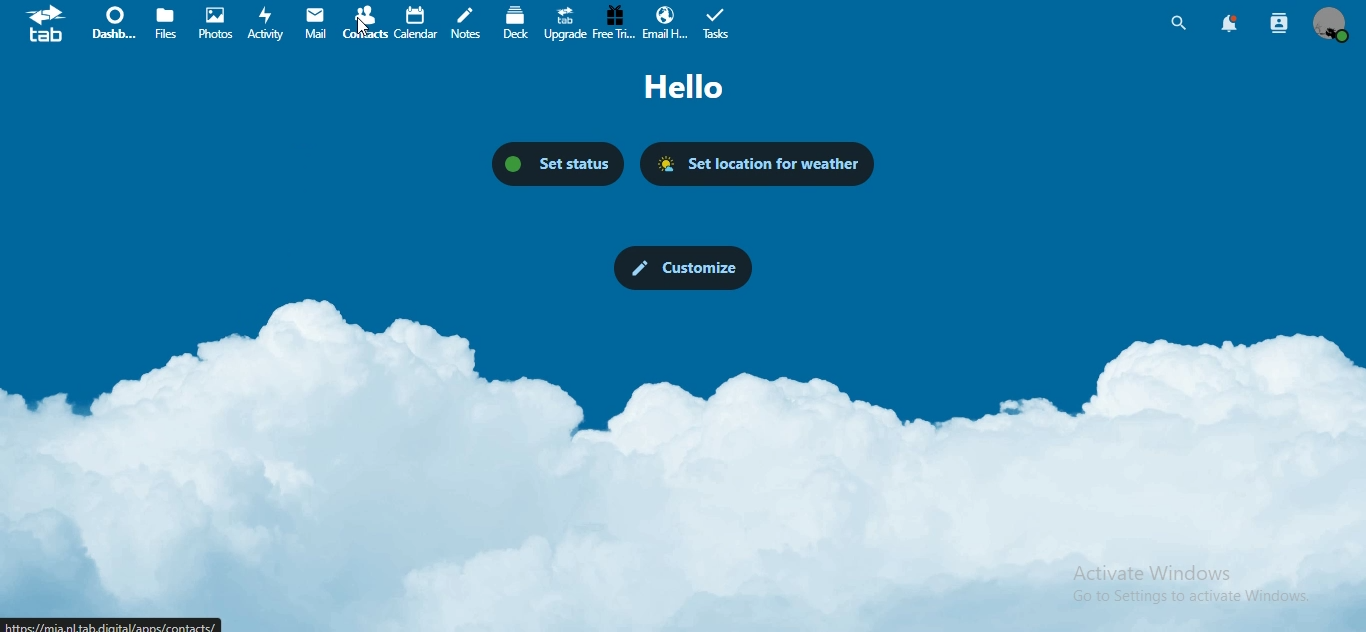 This screenshot has height=632, width=1366. I want to click on customize, so click(684, 268).